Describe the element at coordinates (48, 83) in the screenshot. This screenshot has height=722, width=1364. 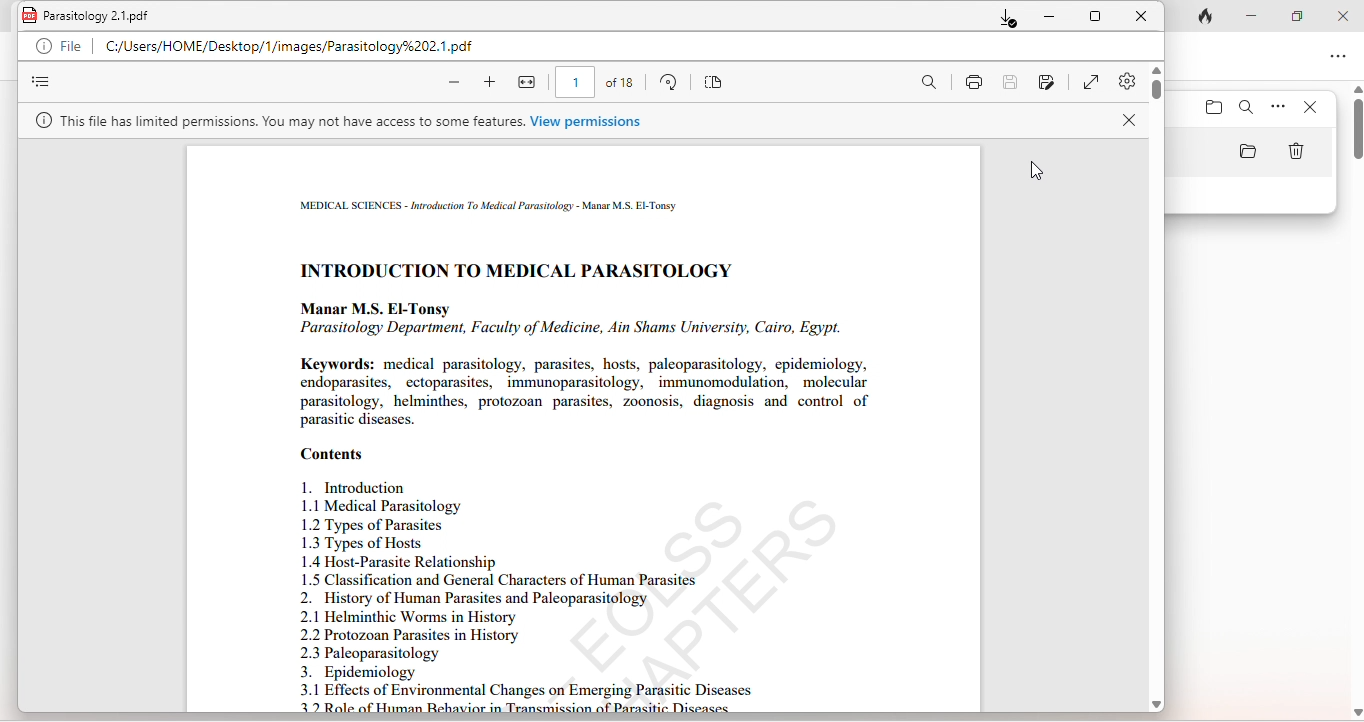
I see `view menu` at that location.